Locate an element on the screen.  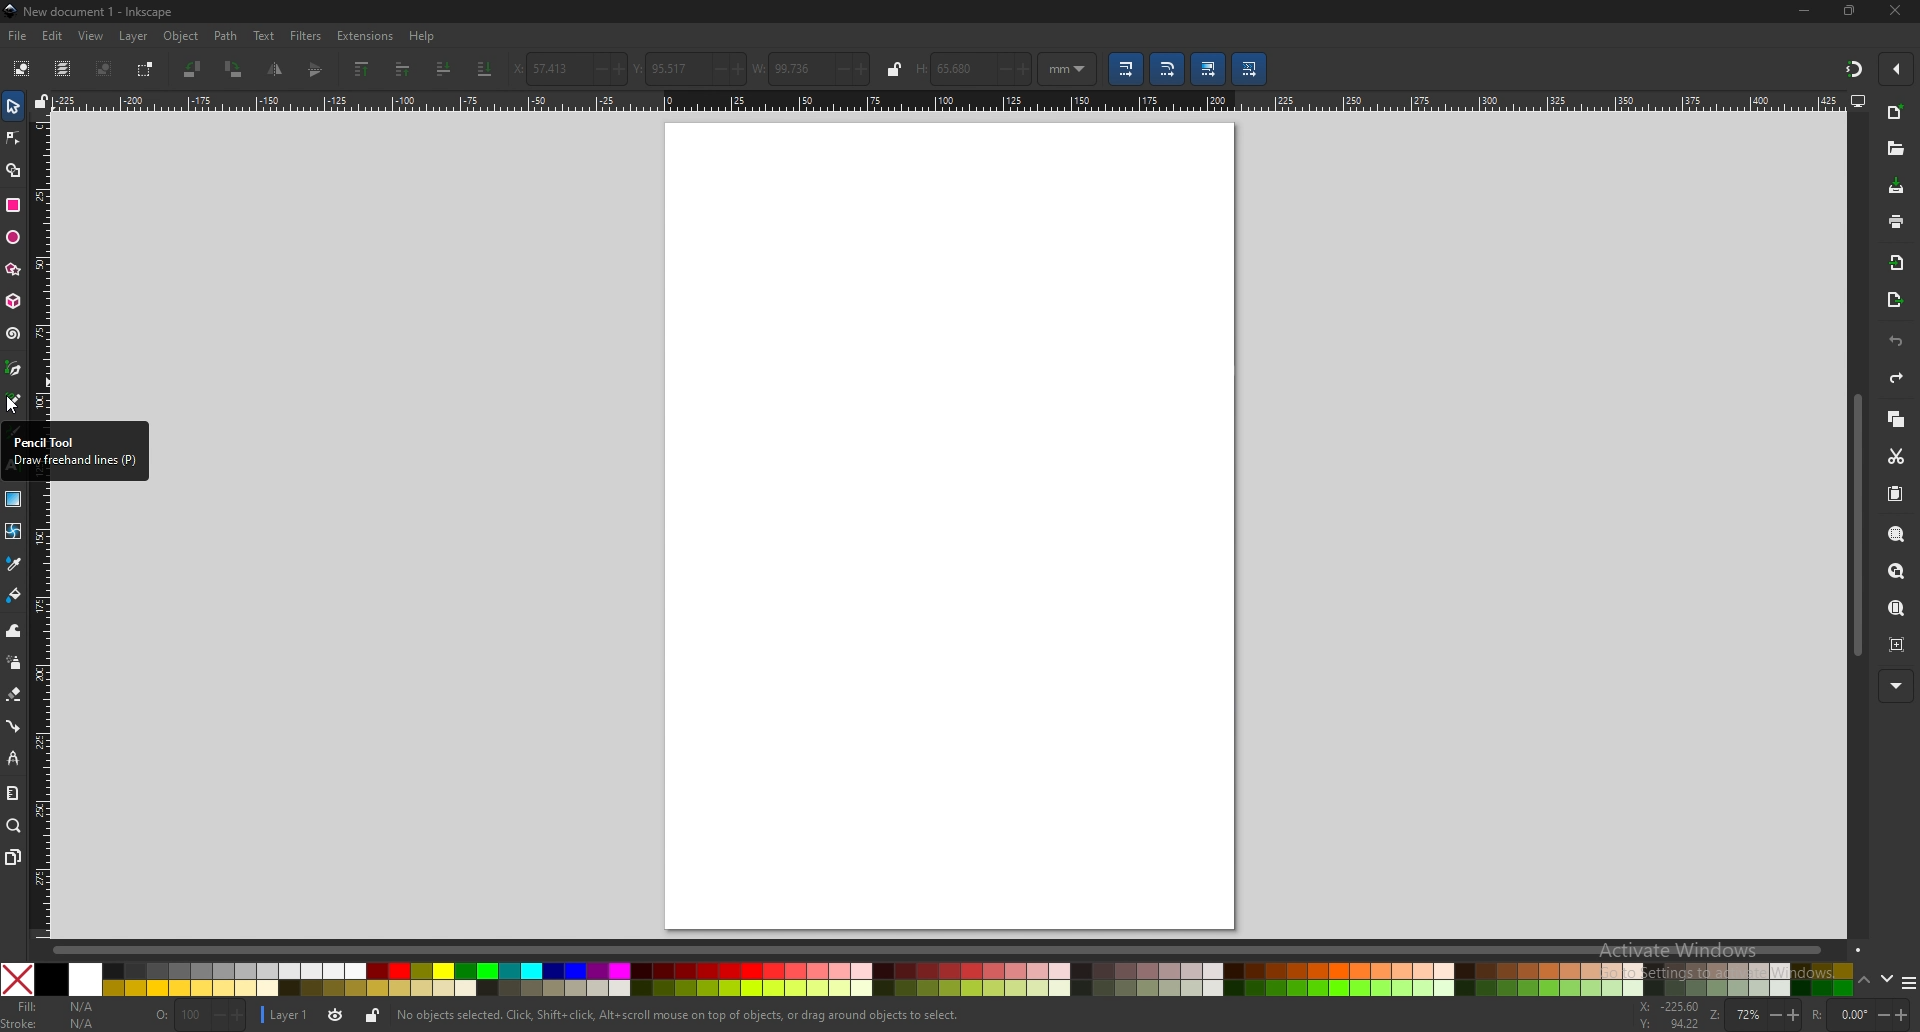
Pencil tool draw freehand lines is located at coordinates (75, 450).